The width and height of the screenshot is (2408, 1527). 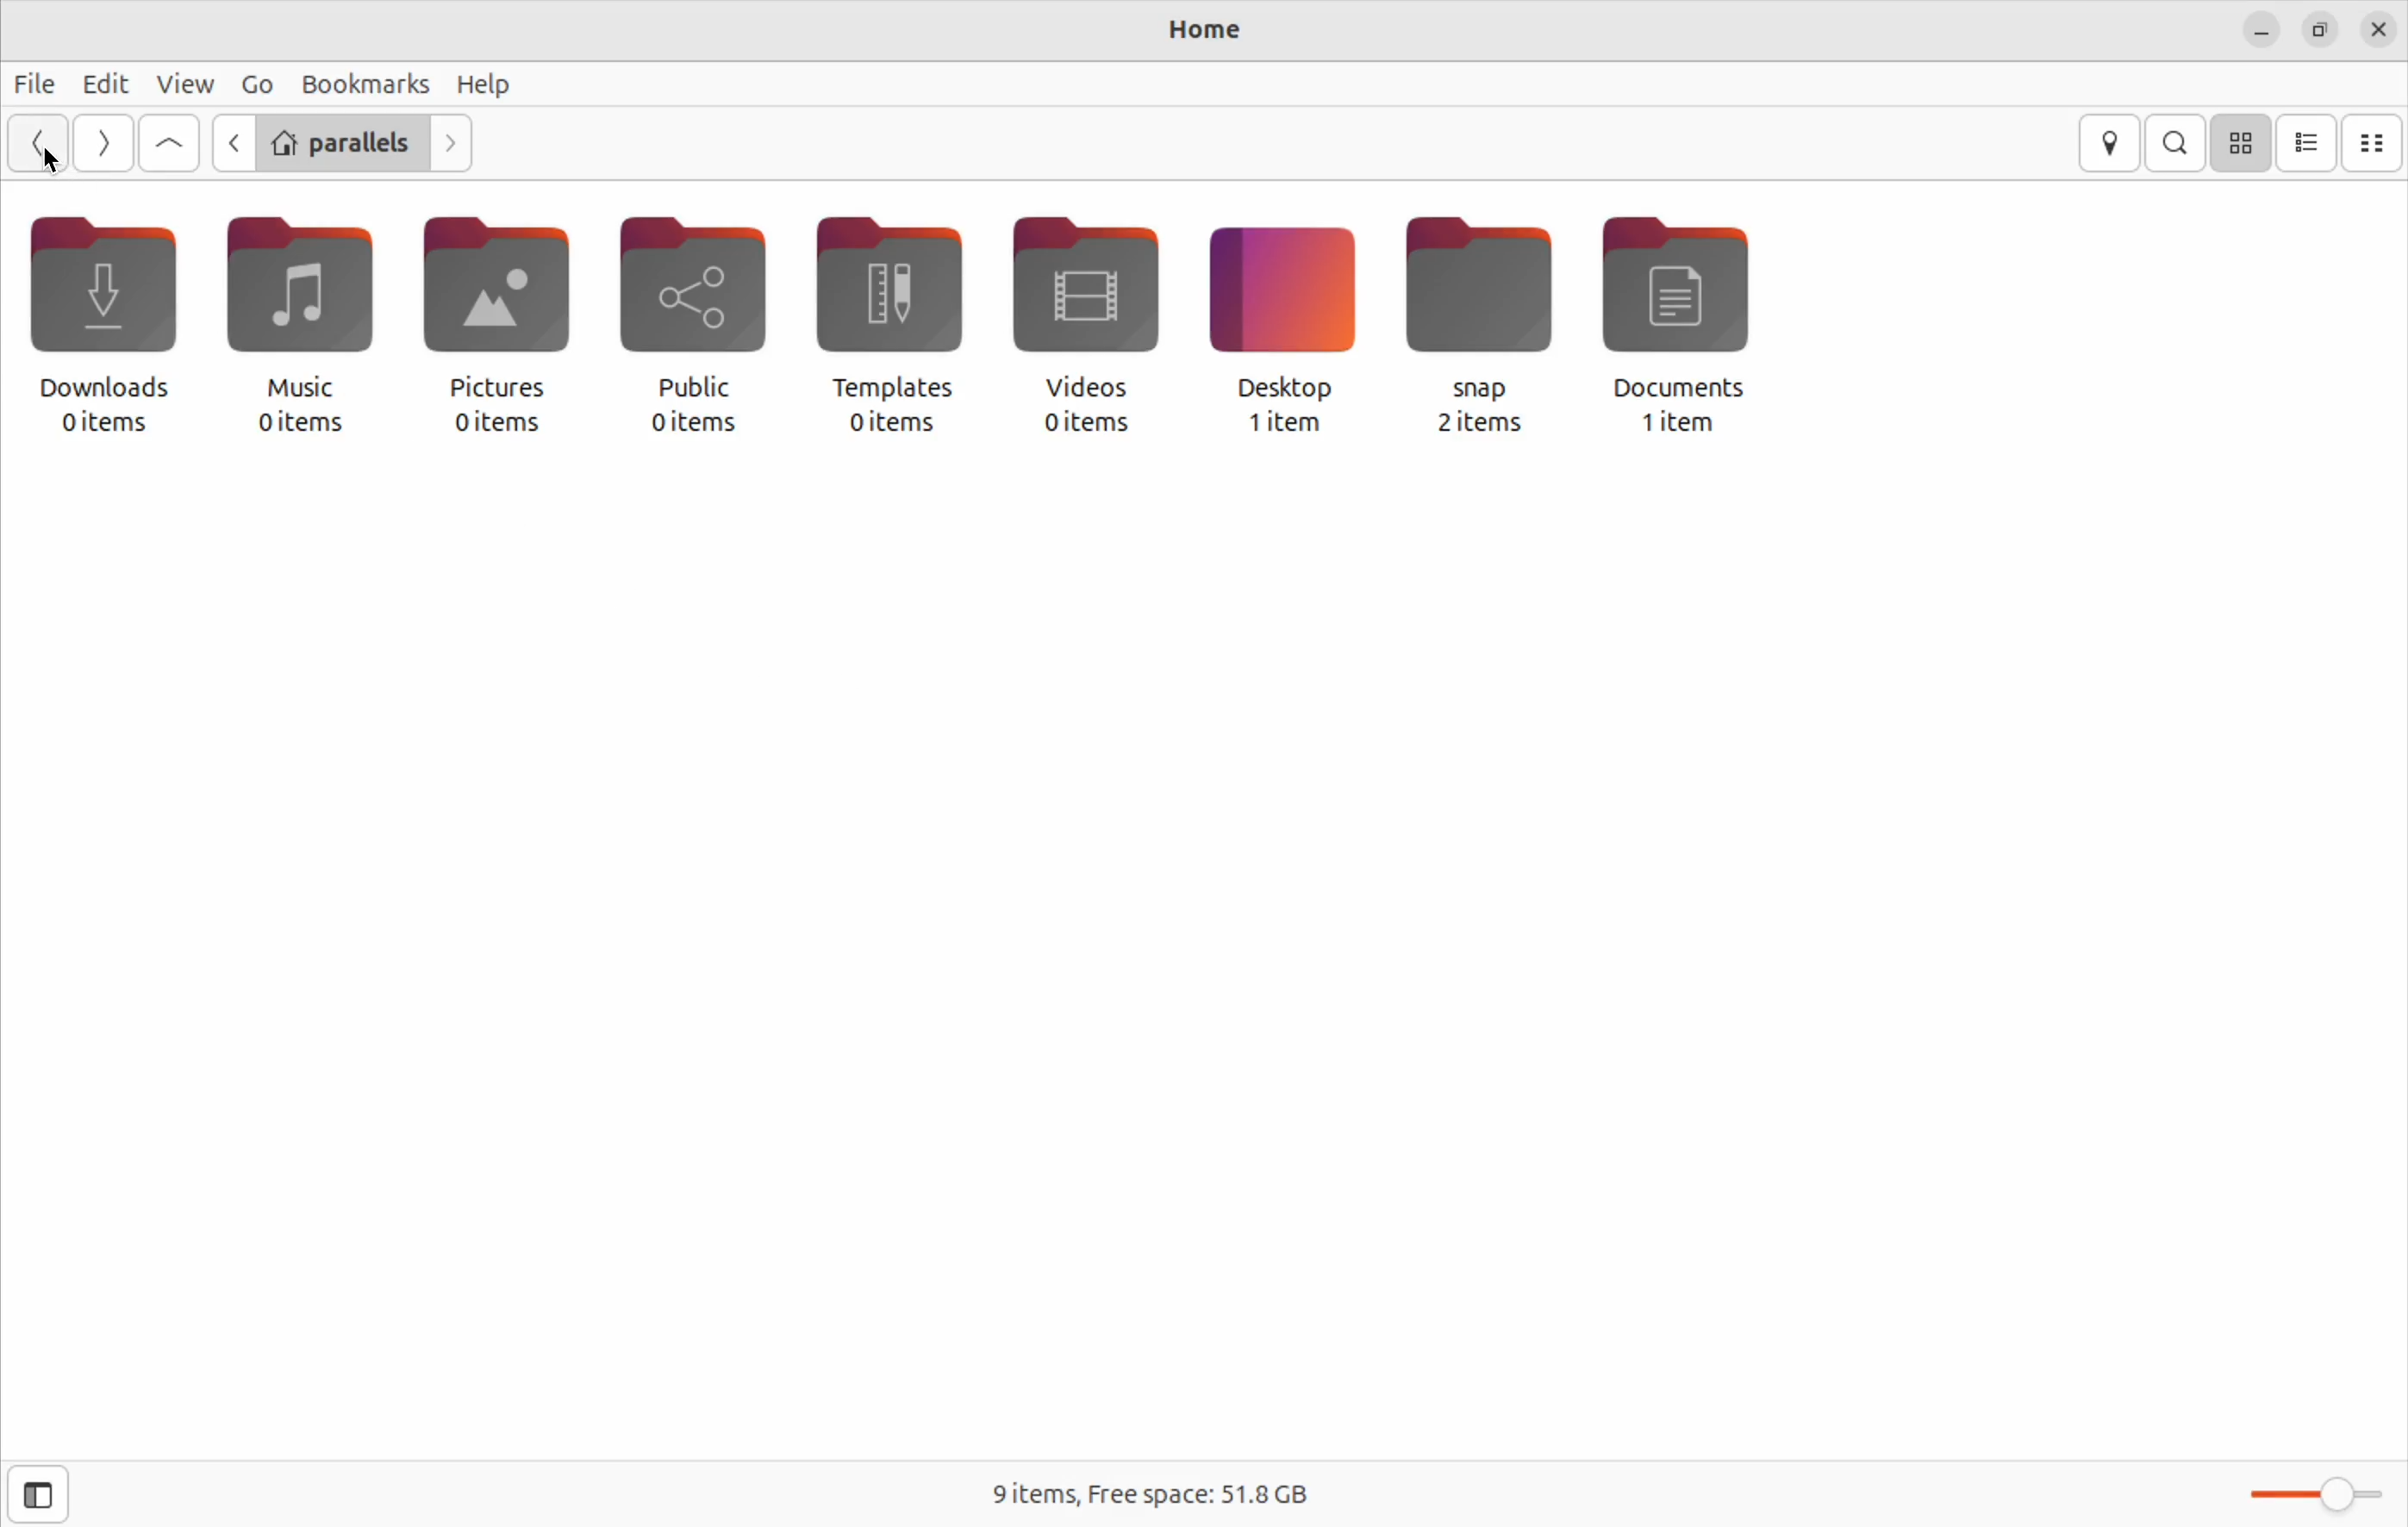 I want to click on search bar, so click(x=2178, y=143).